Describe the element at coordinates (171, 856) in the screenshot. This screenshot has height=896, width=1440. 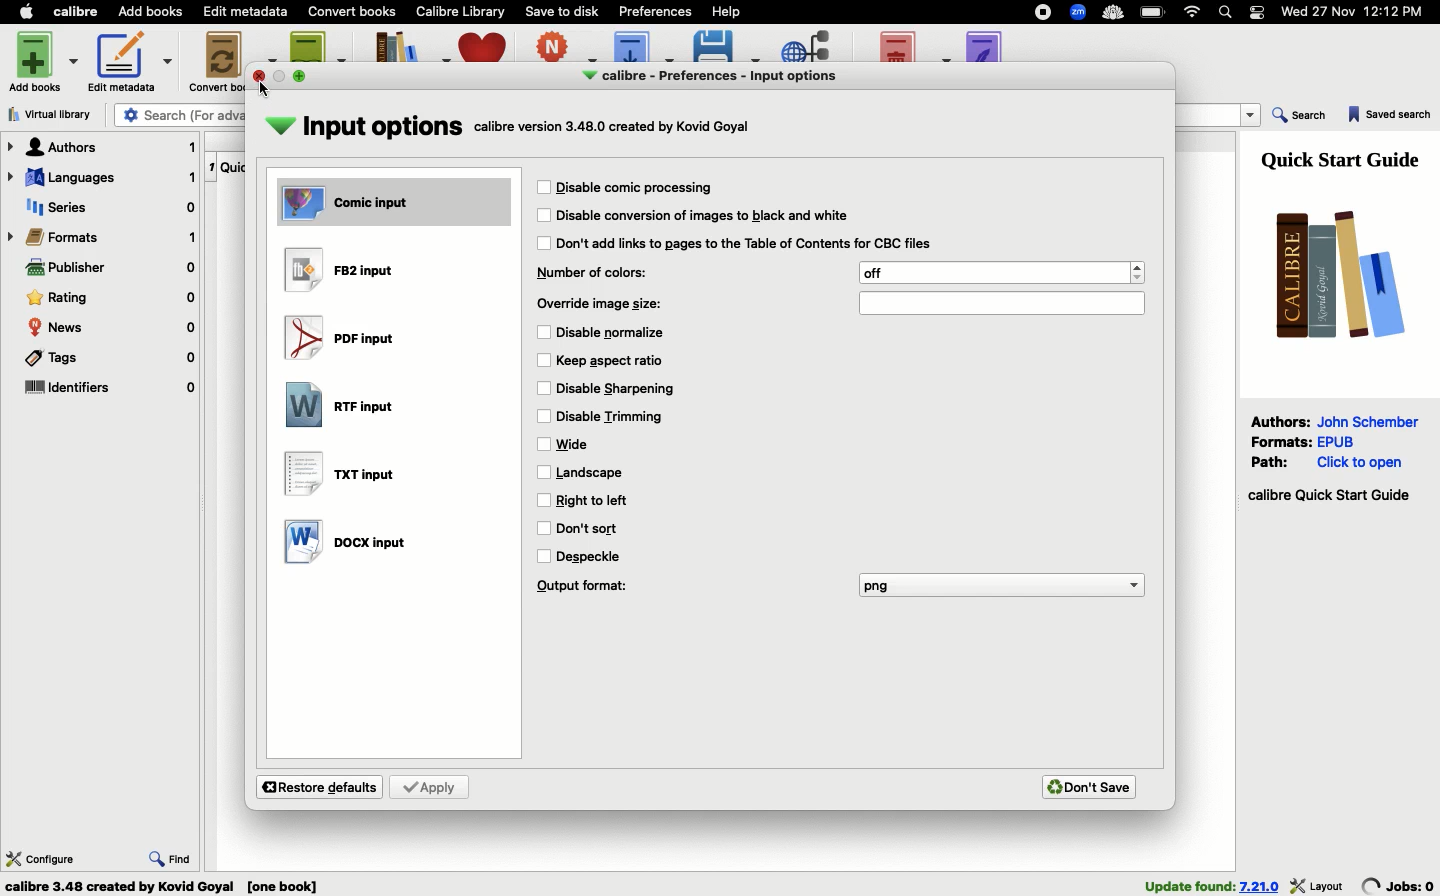
I see `Find` at that location.